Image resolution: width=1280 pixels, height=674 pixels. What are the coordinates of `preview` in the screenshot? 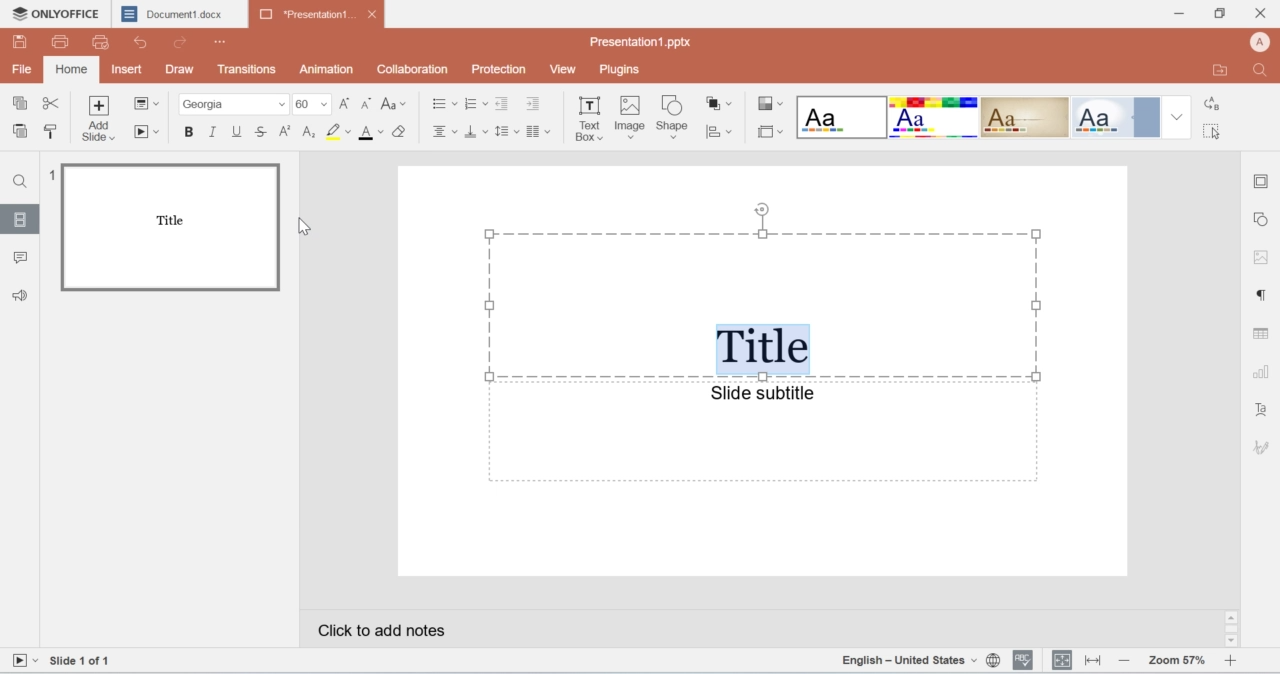 It's located at (170, 226).